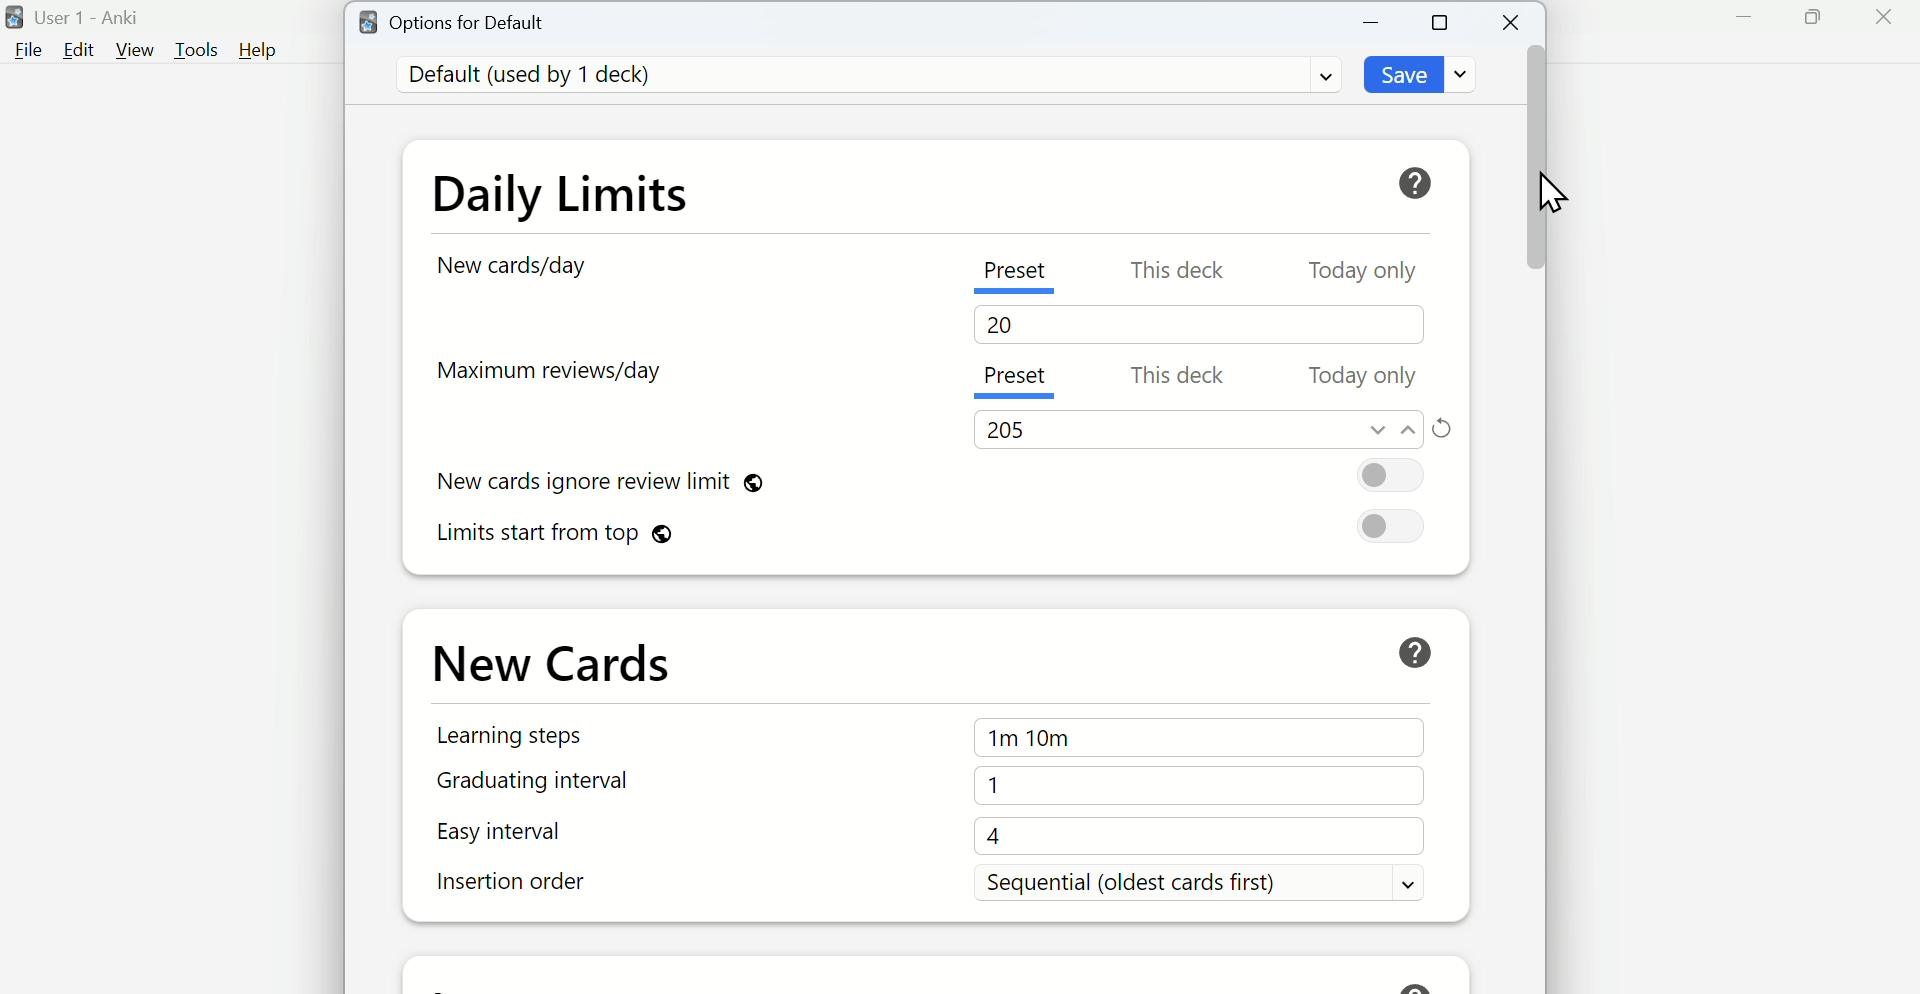 This screenshot has height=994, width=1920. I want to click on 20, so click(999, 324).